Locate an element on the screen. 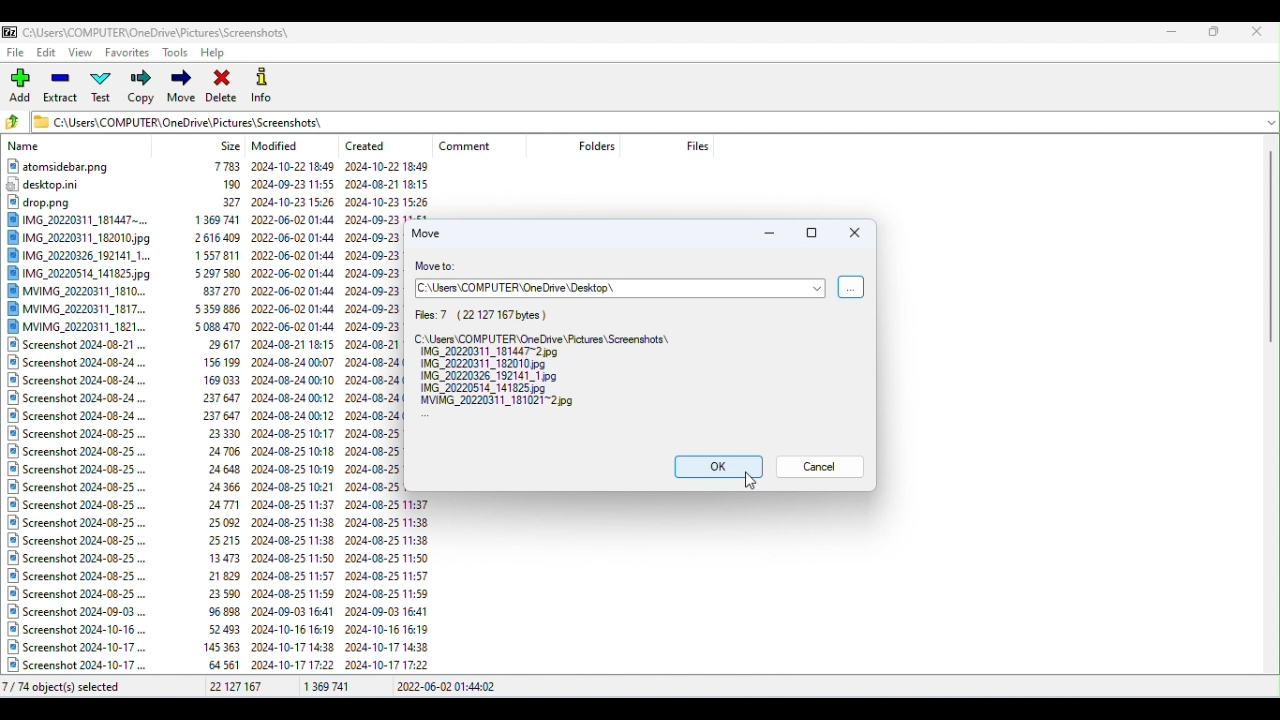 The height and width of the screenshot is (720, 1280). Modified is located at coordinates (279, 146).